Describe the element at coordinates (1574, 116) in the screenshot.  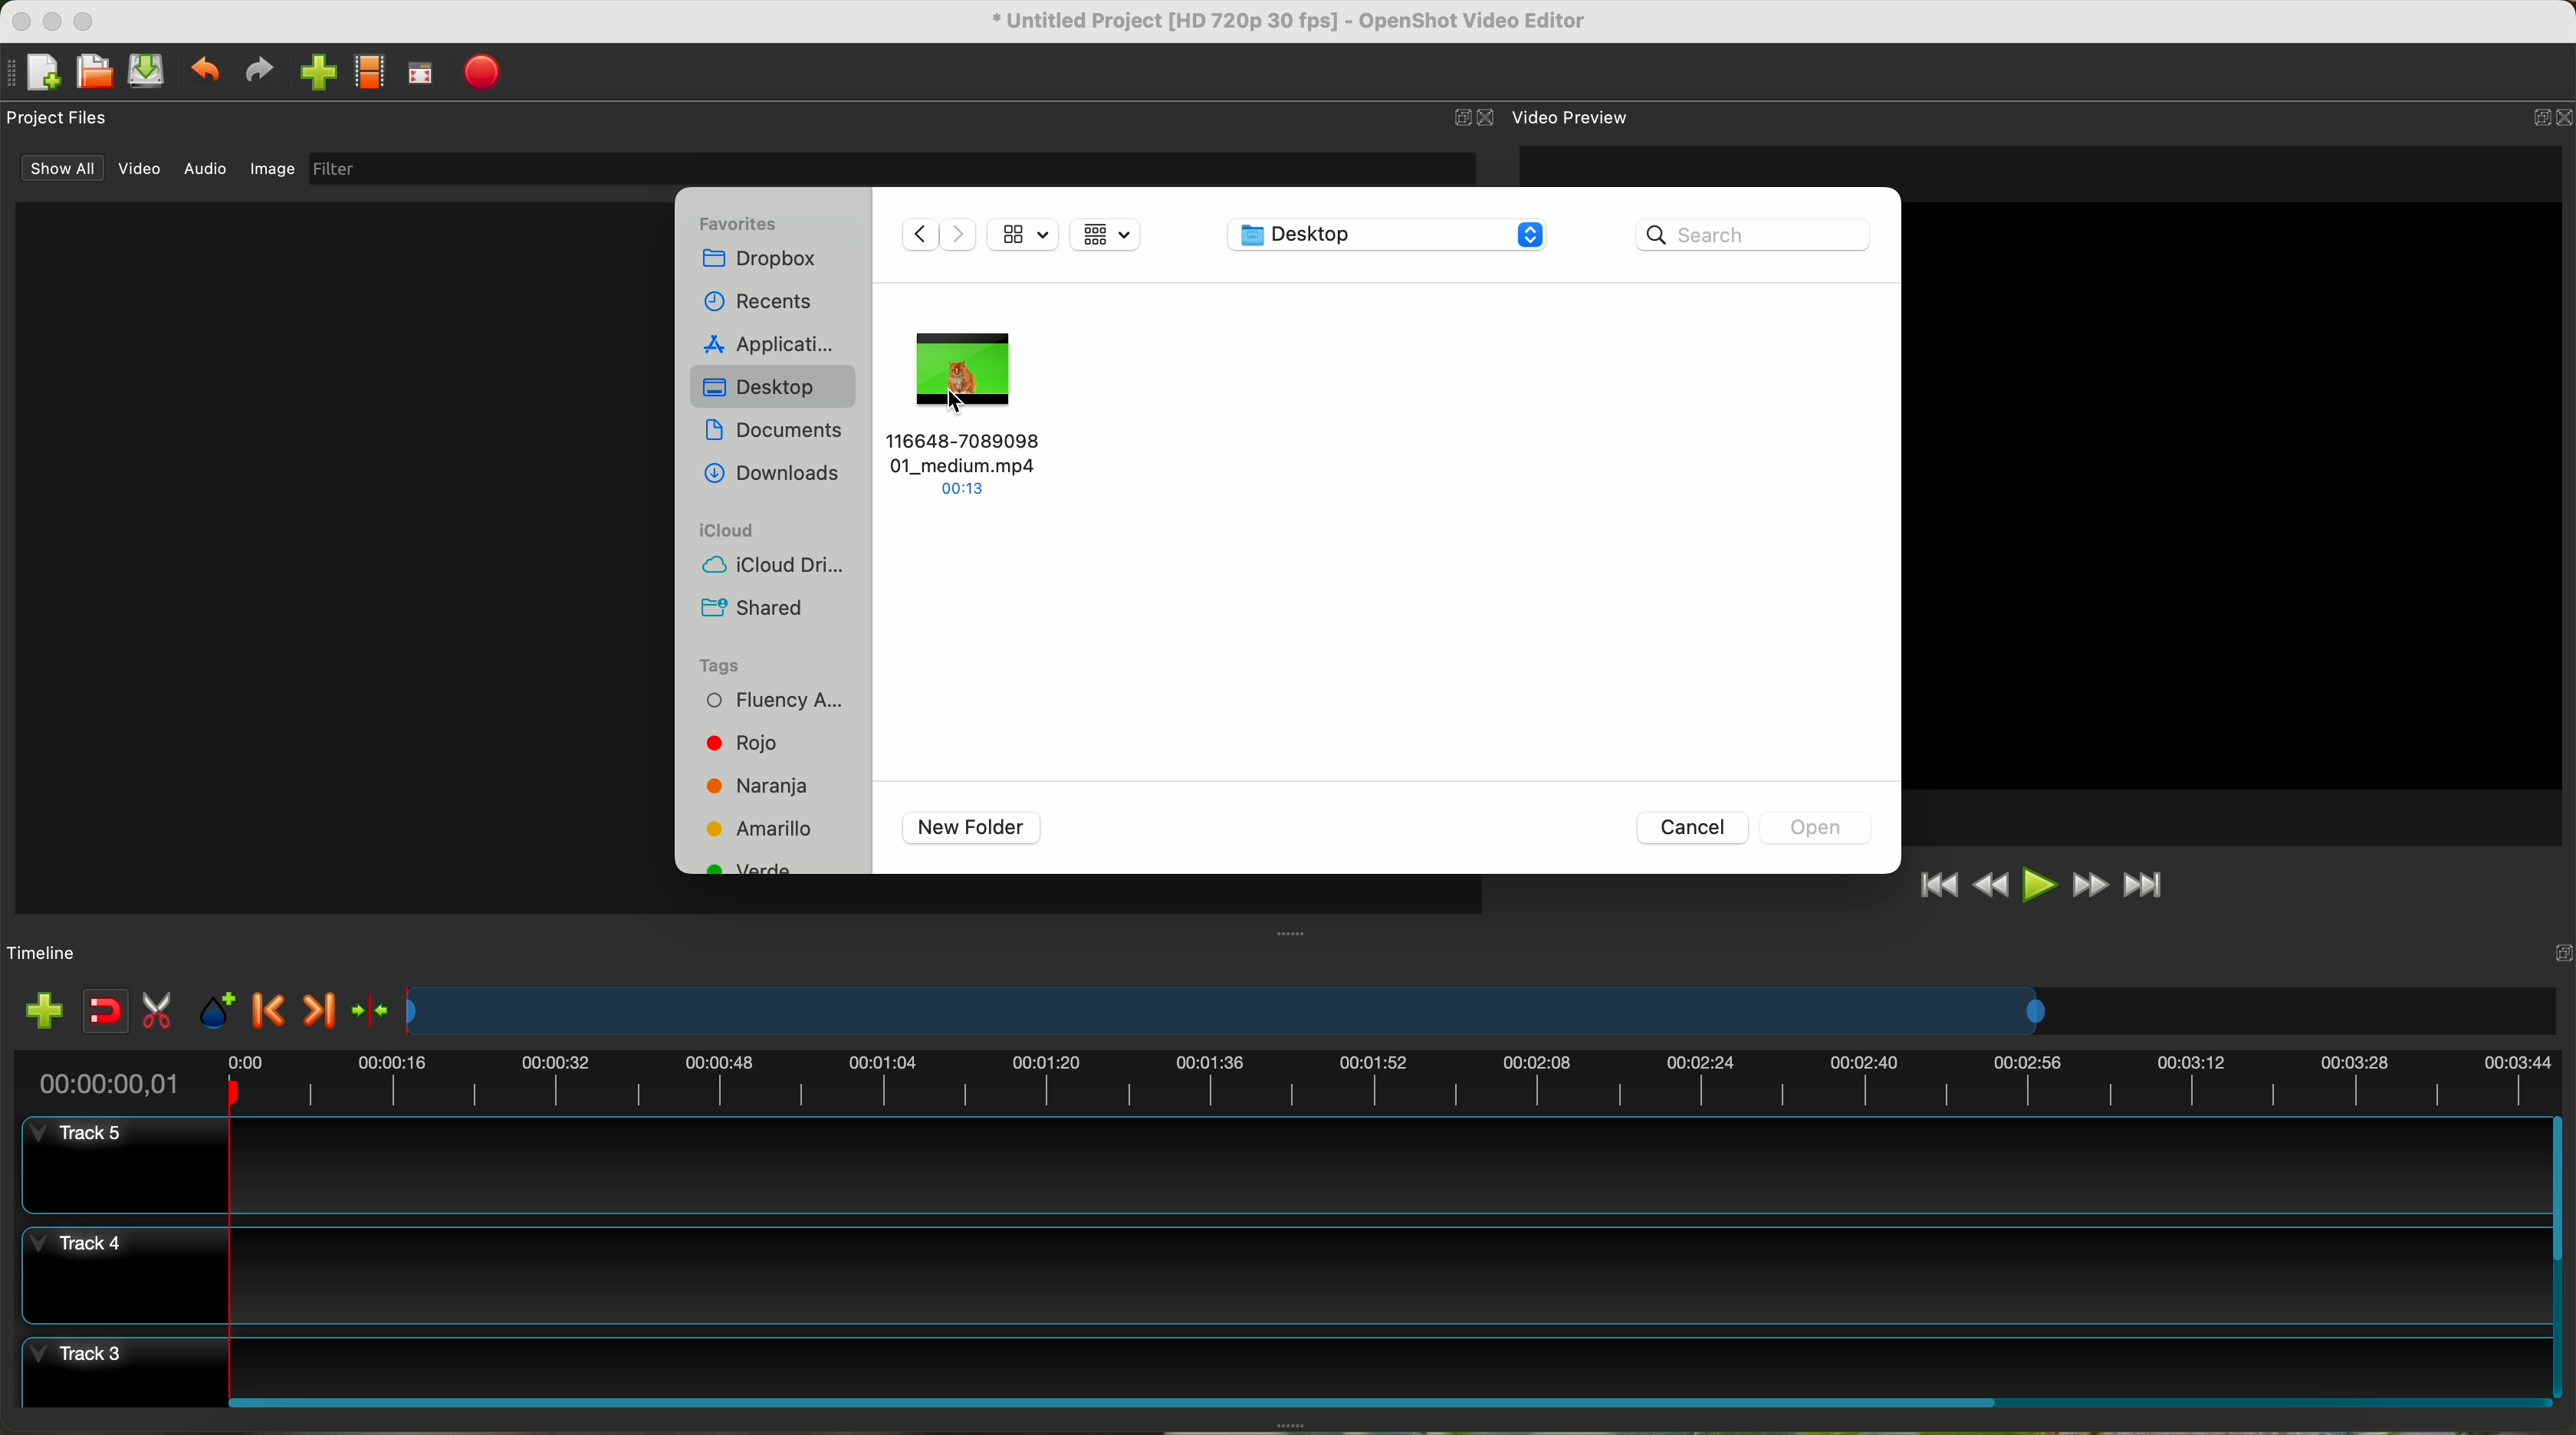
I see `video preview` at that location.